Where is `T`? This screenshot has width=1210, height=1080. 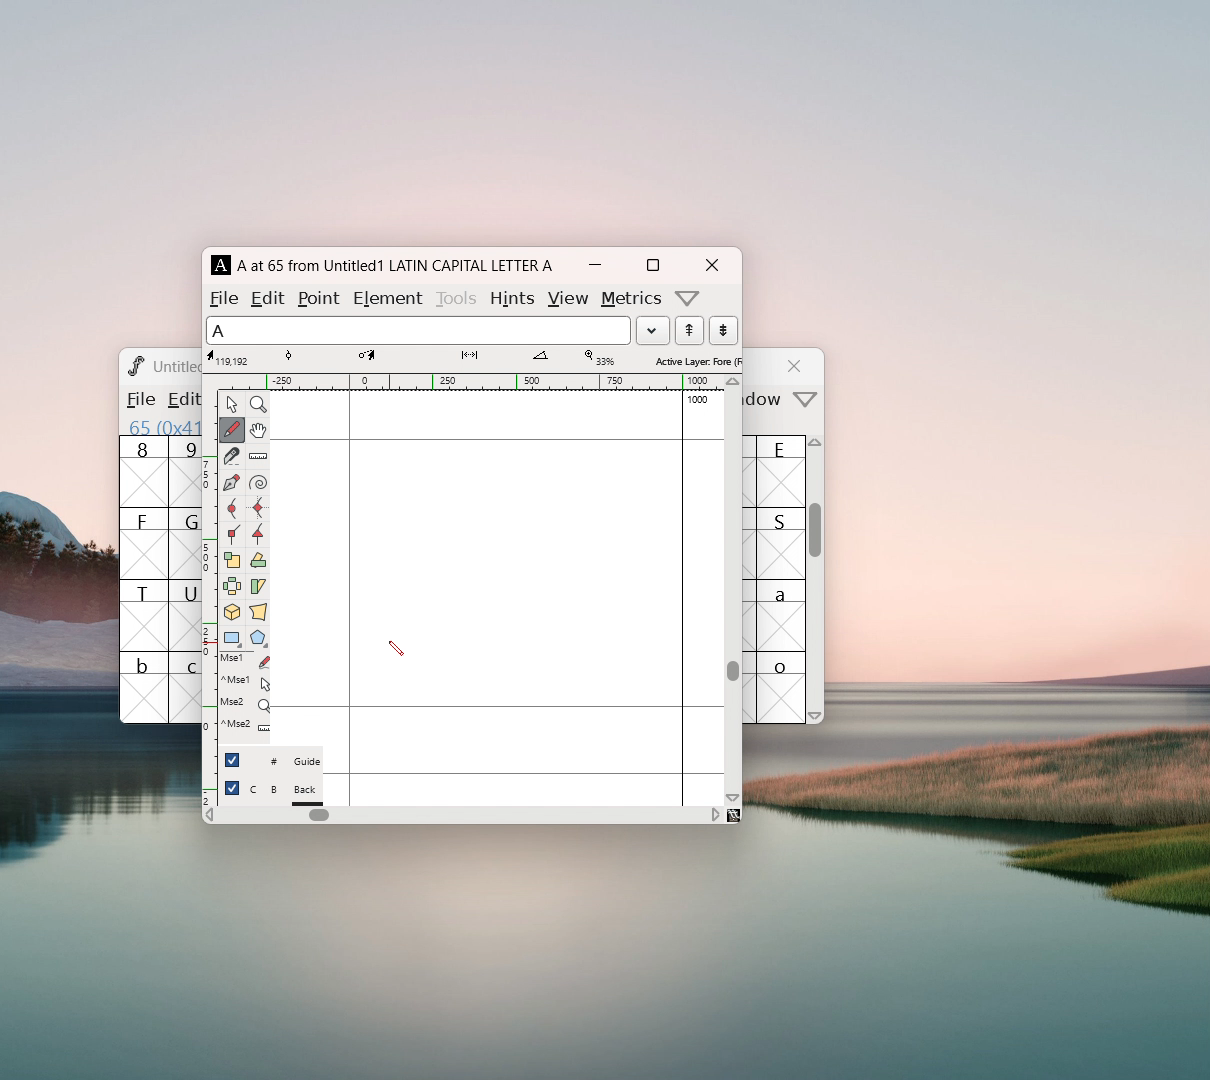 T is located at coordinates (144, 615).